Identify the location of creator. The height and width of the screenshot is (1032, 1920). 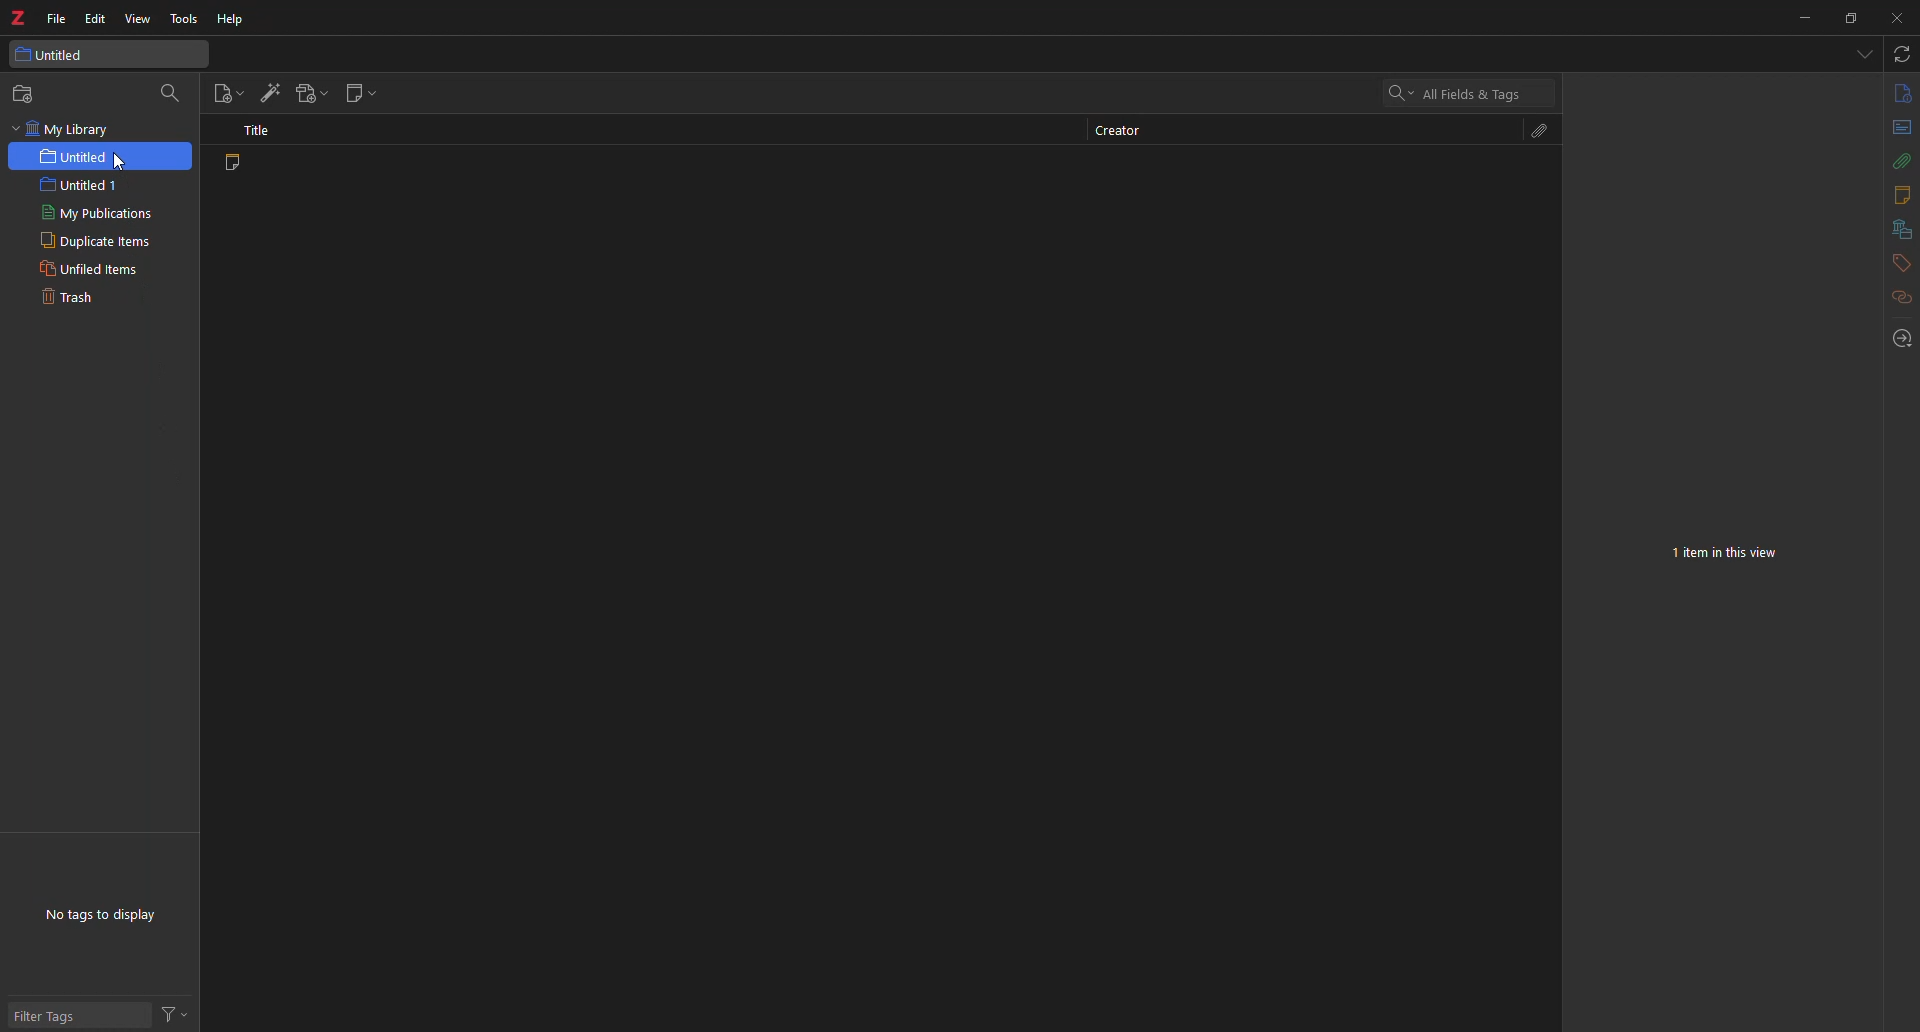
(1119, 129).